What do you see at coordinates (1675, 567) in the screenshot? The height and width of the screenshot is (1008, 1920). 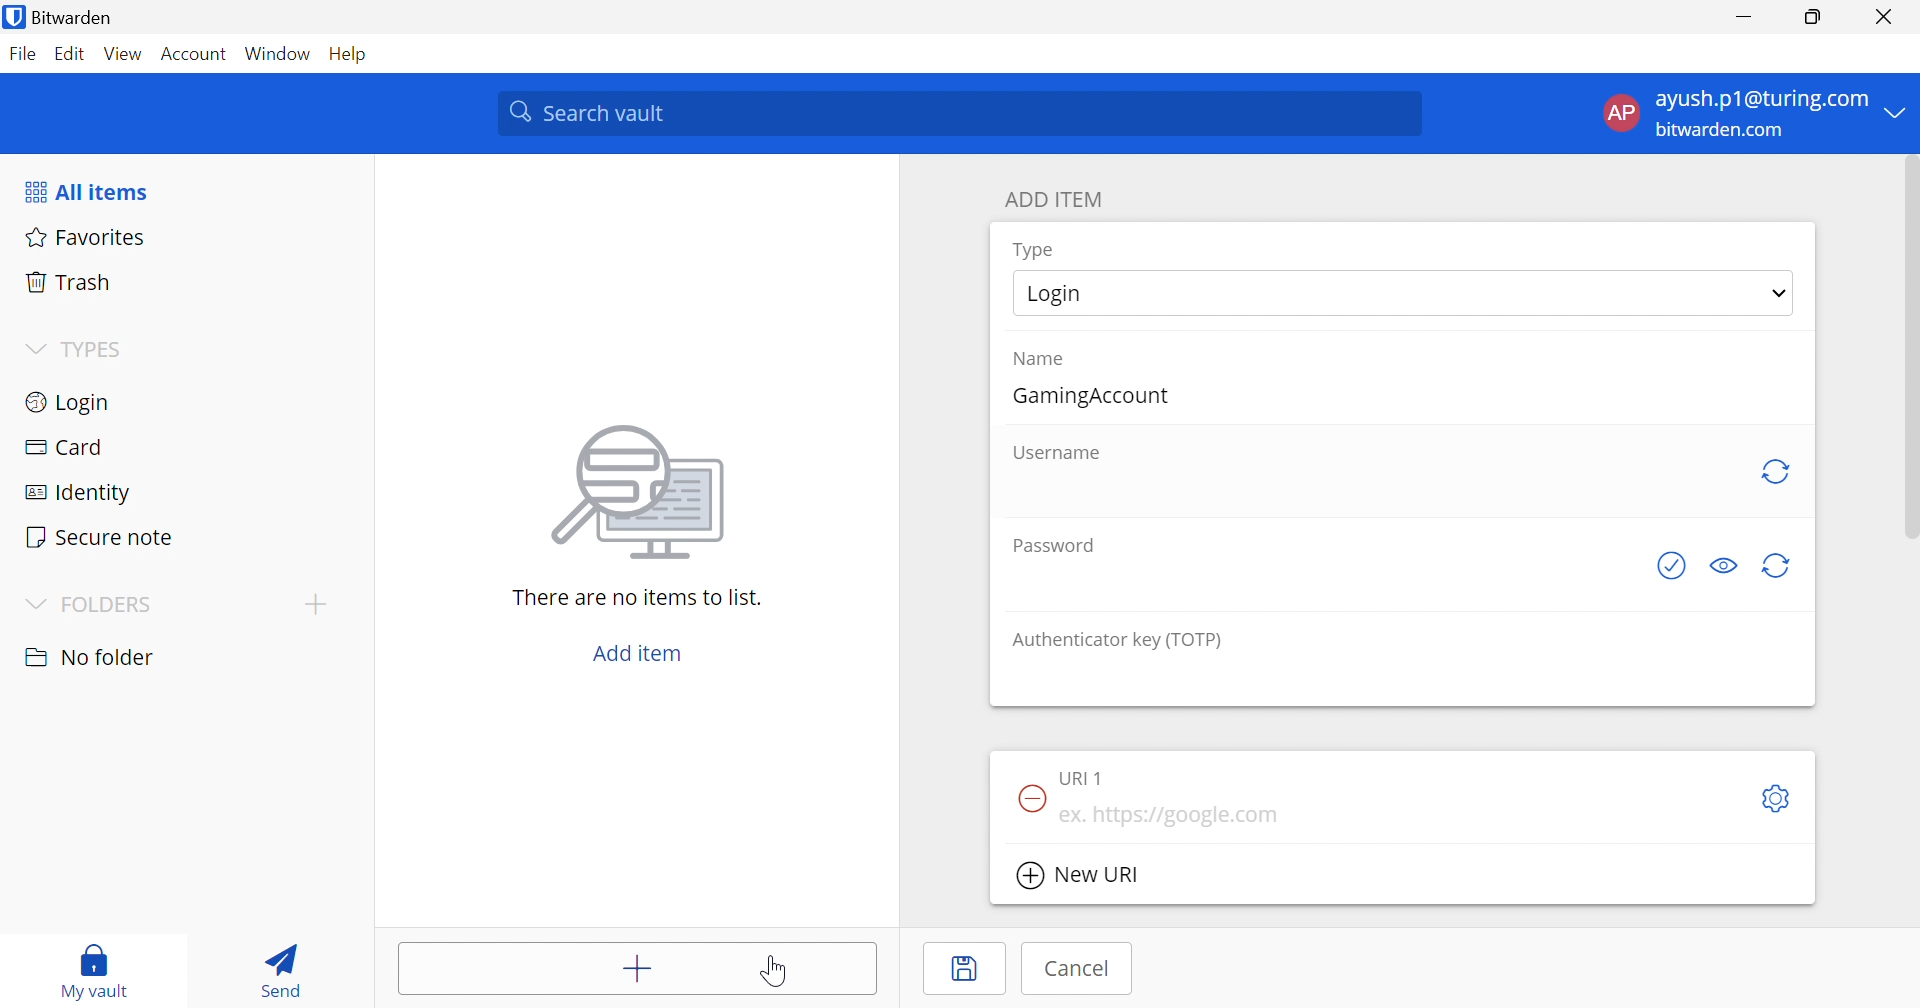 I see `Generate password` at bounding box center [1675, 567].